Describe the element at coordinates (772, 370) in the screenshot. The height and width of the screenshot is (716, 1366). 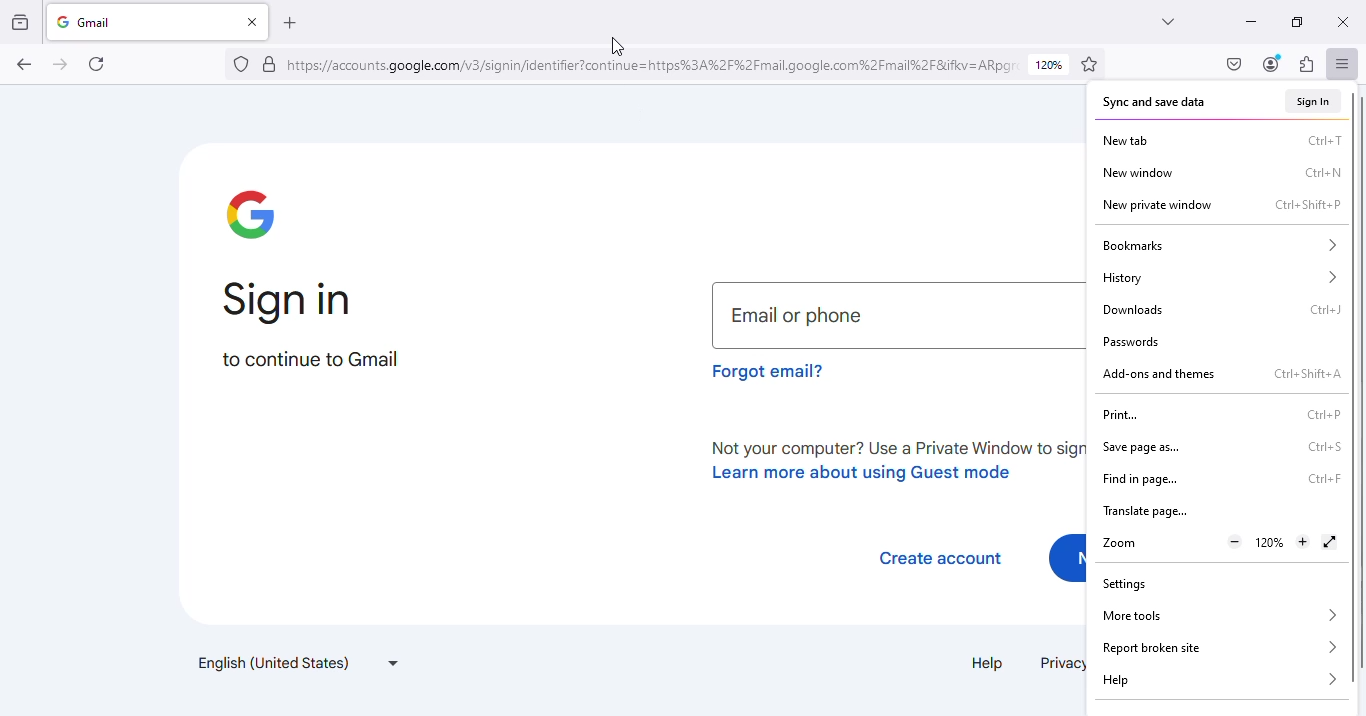
I see `forgot email?` at that location.